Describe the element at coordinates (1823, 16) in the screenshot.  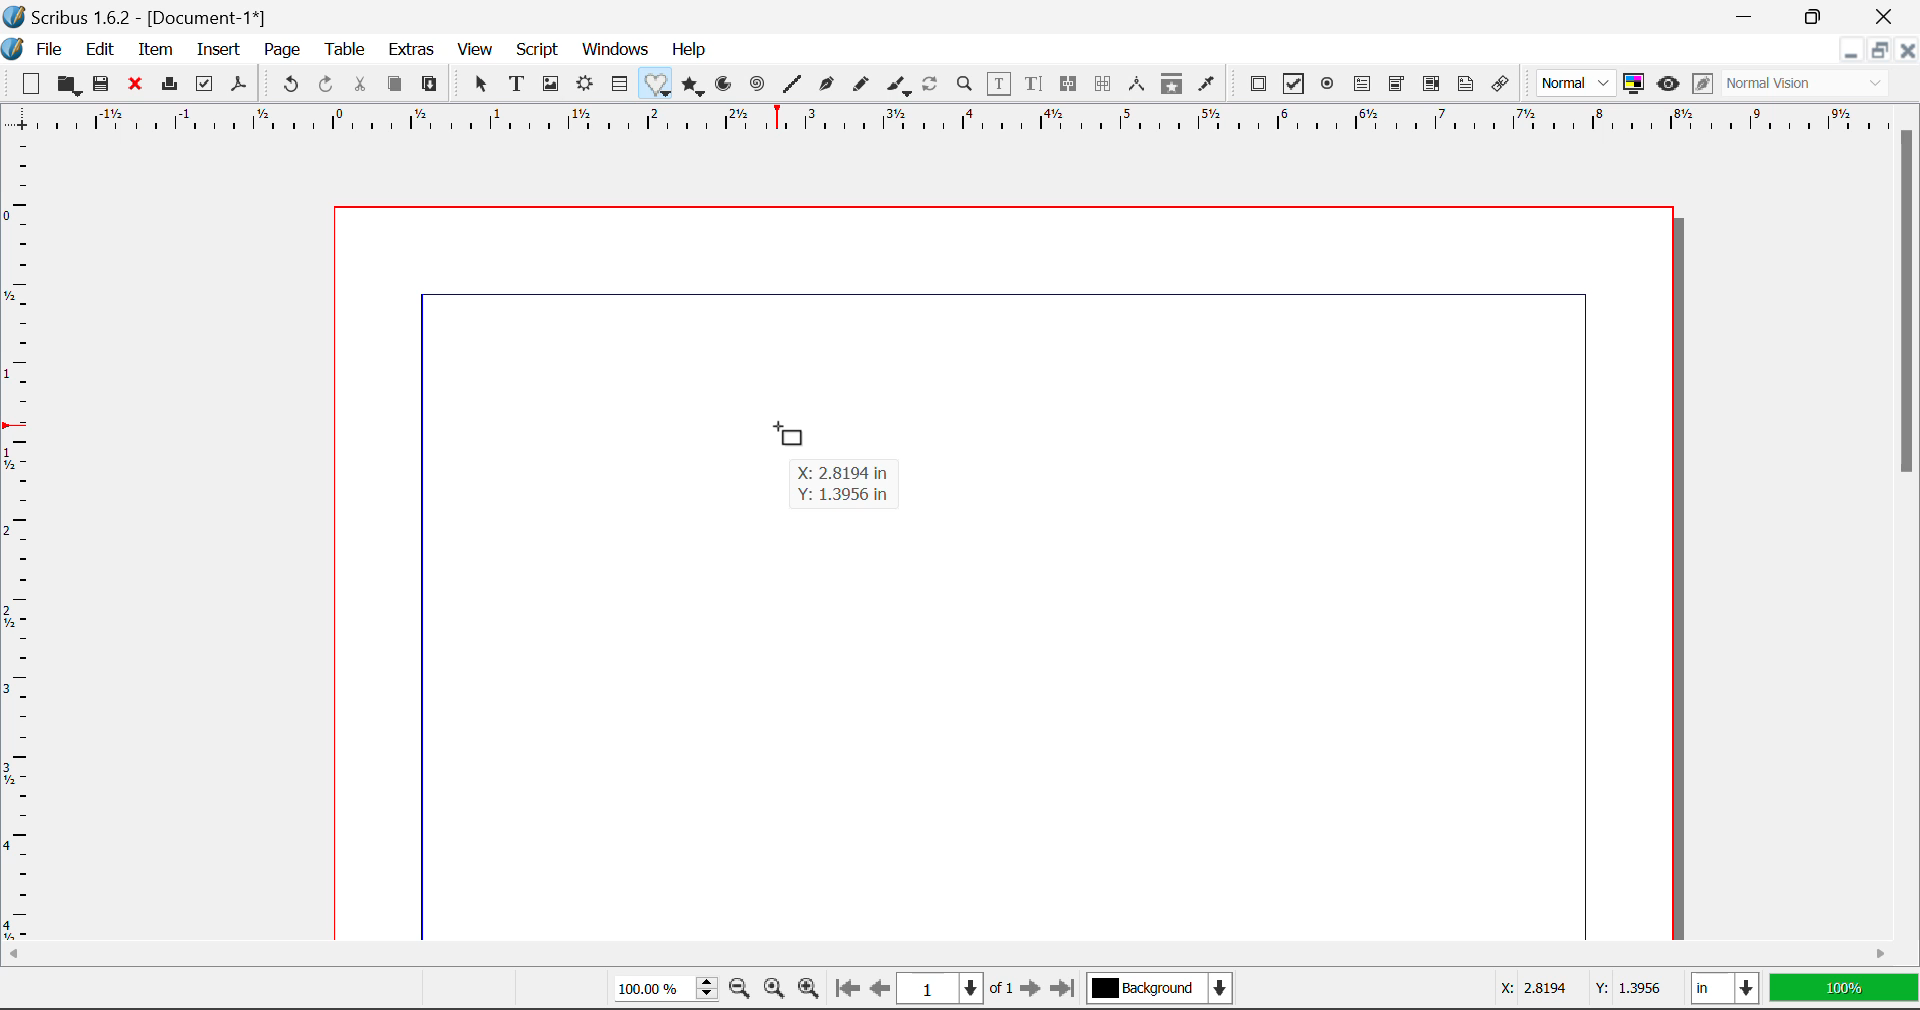
I see `Minimize` at that location.